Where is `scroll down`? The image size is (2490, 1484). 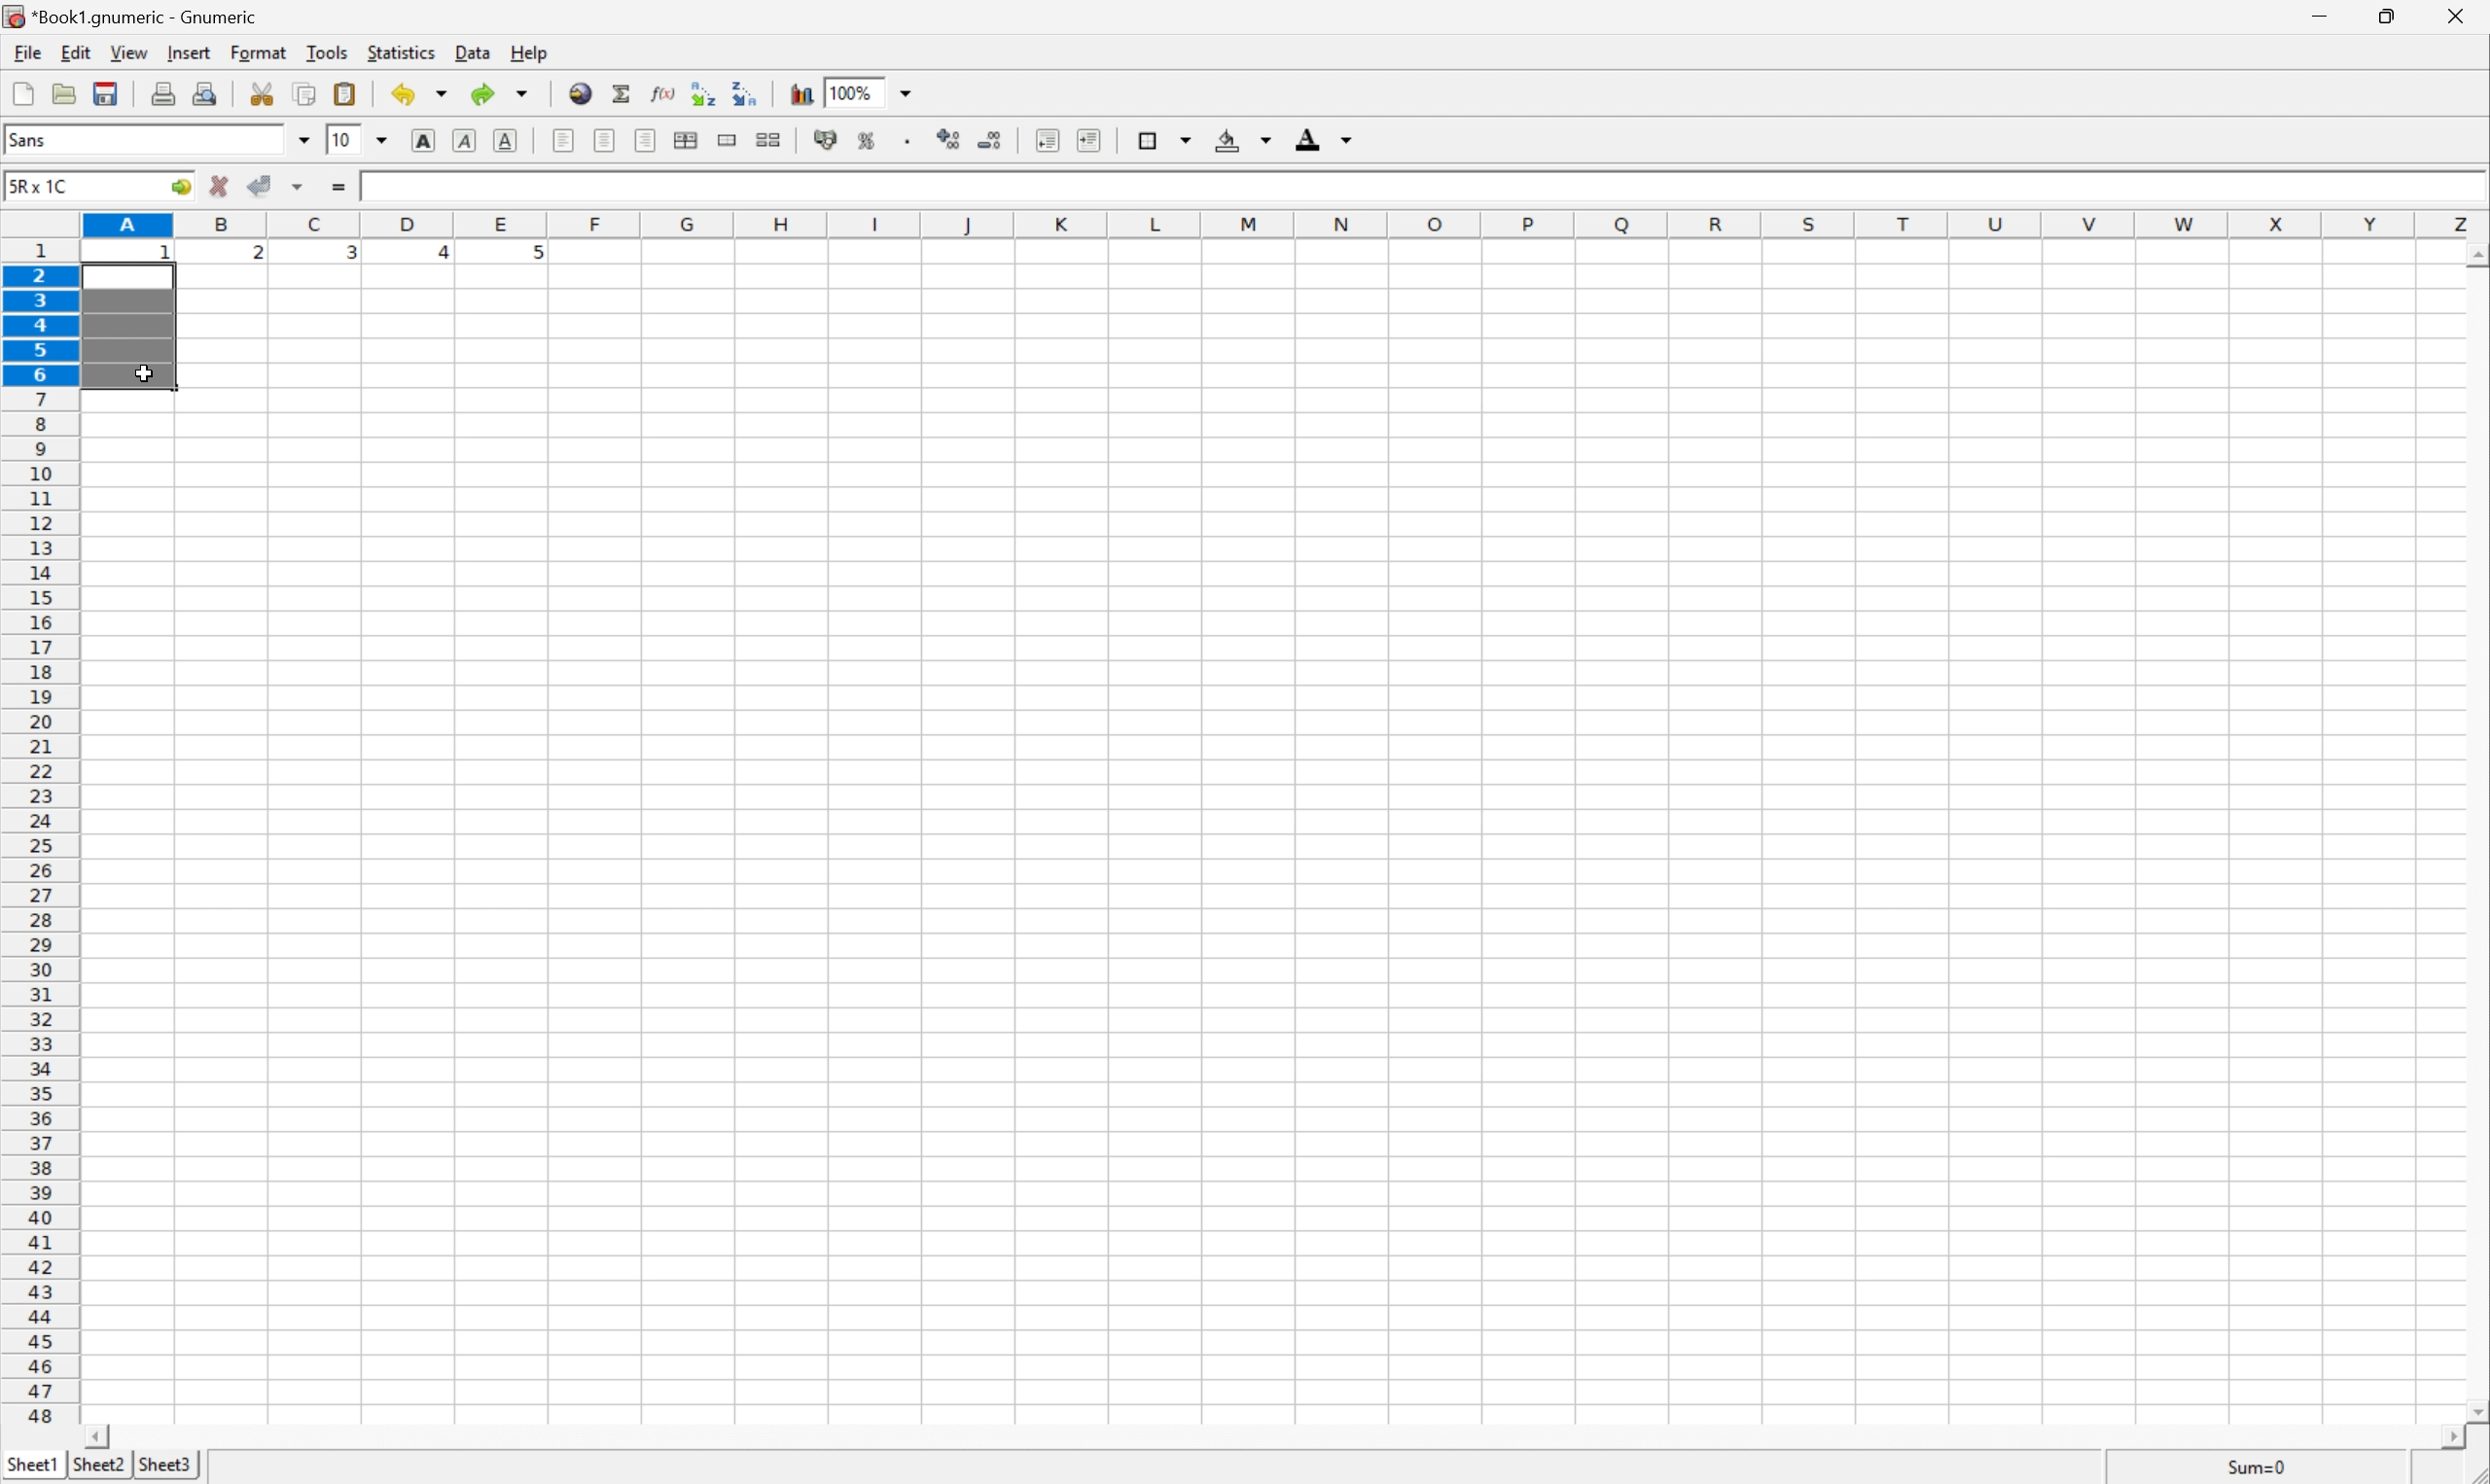
scroll down is located at coordinates (2474, 1403).